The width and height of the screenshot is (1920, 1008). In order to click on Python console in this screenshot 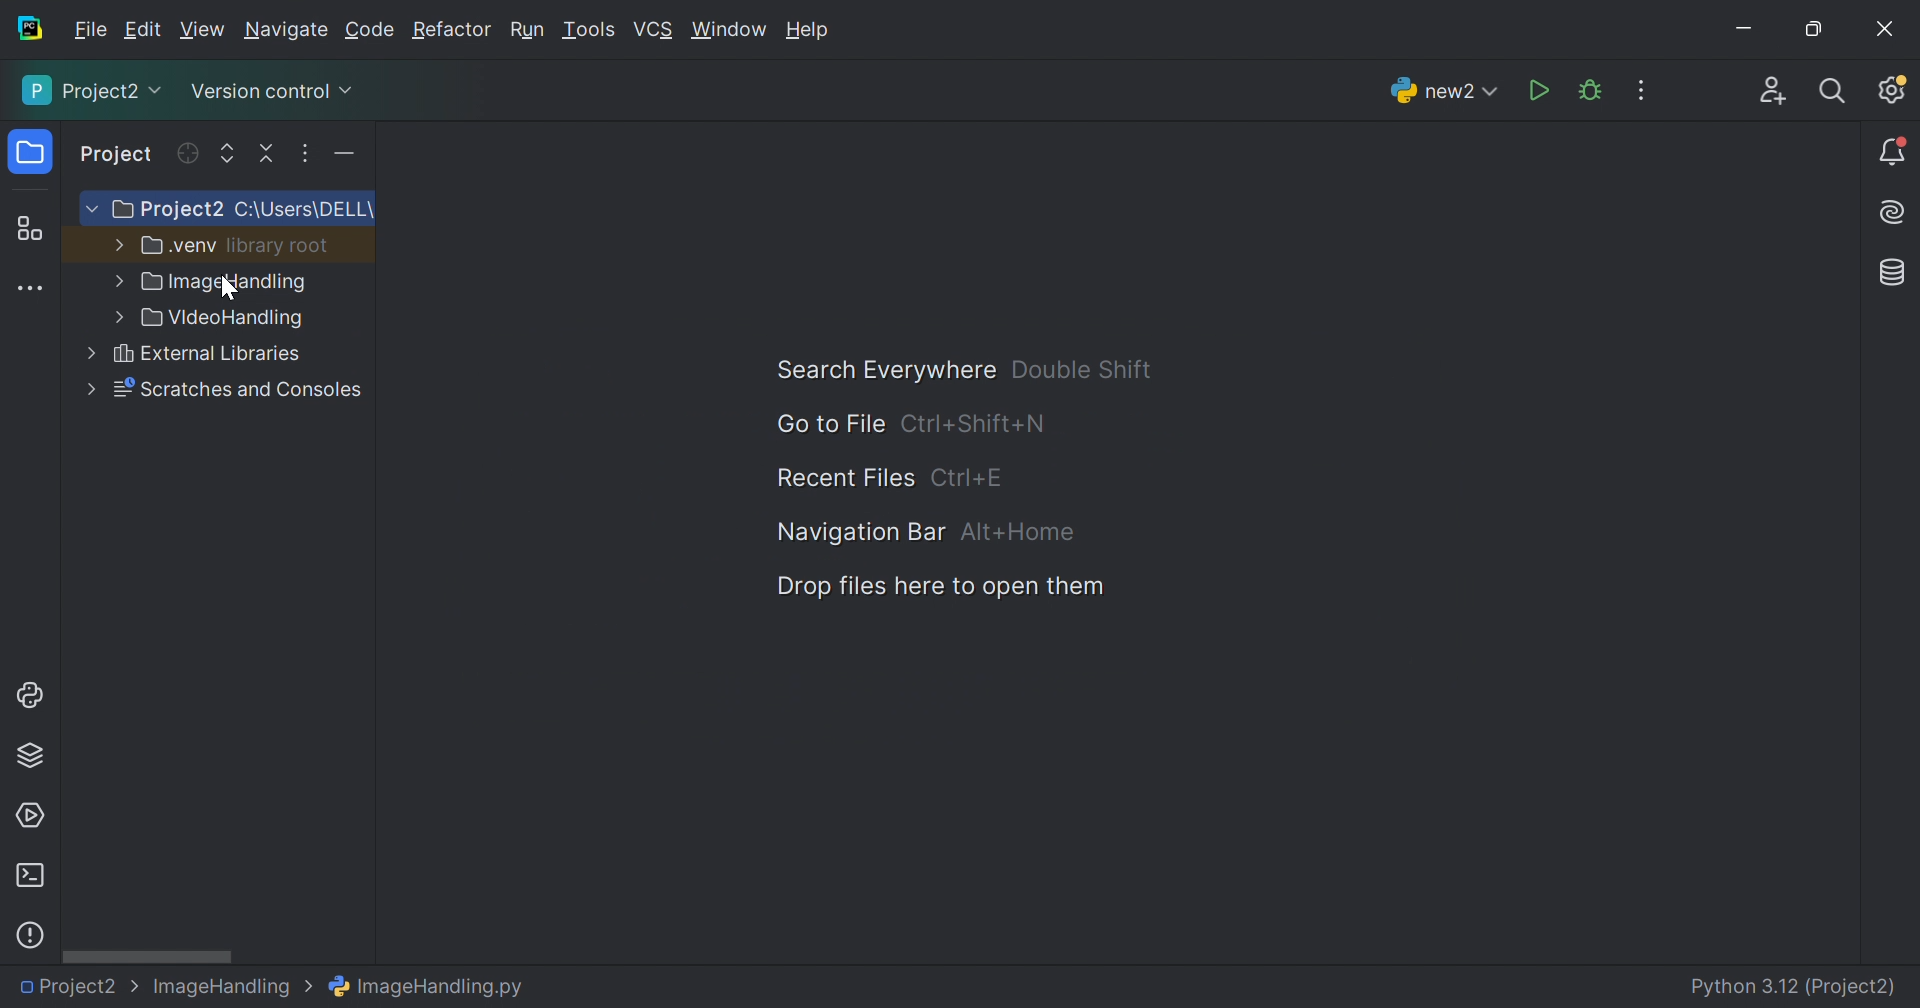, I will do `click(33, 695)`.